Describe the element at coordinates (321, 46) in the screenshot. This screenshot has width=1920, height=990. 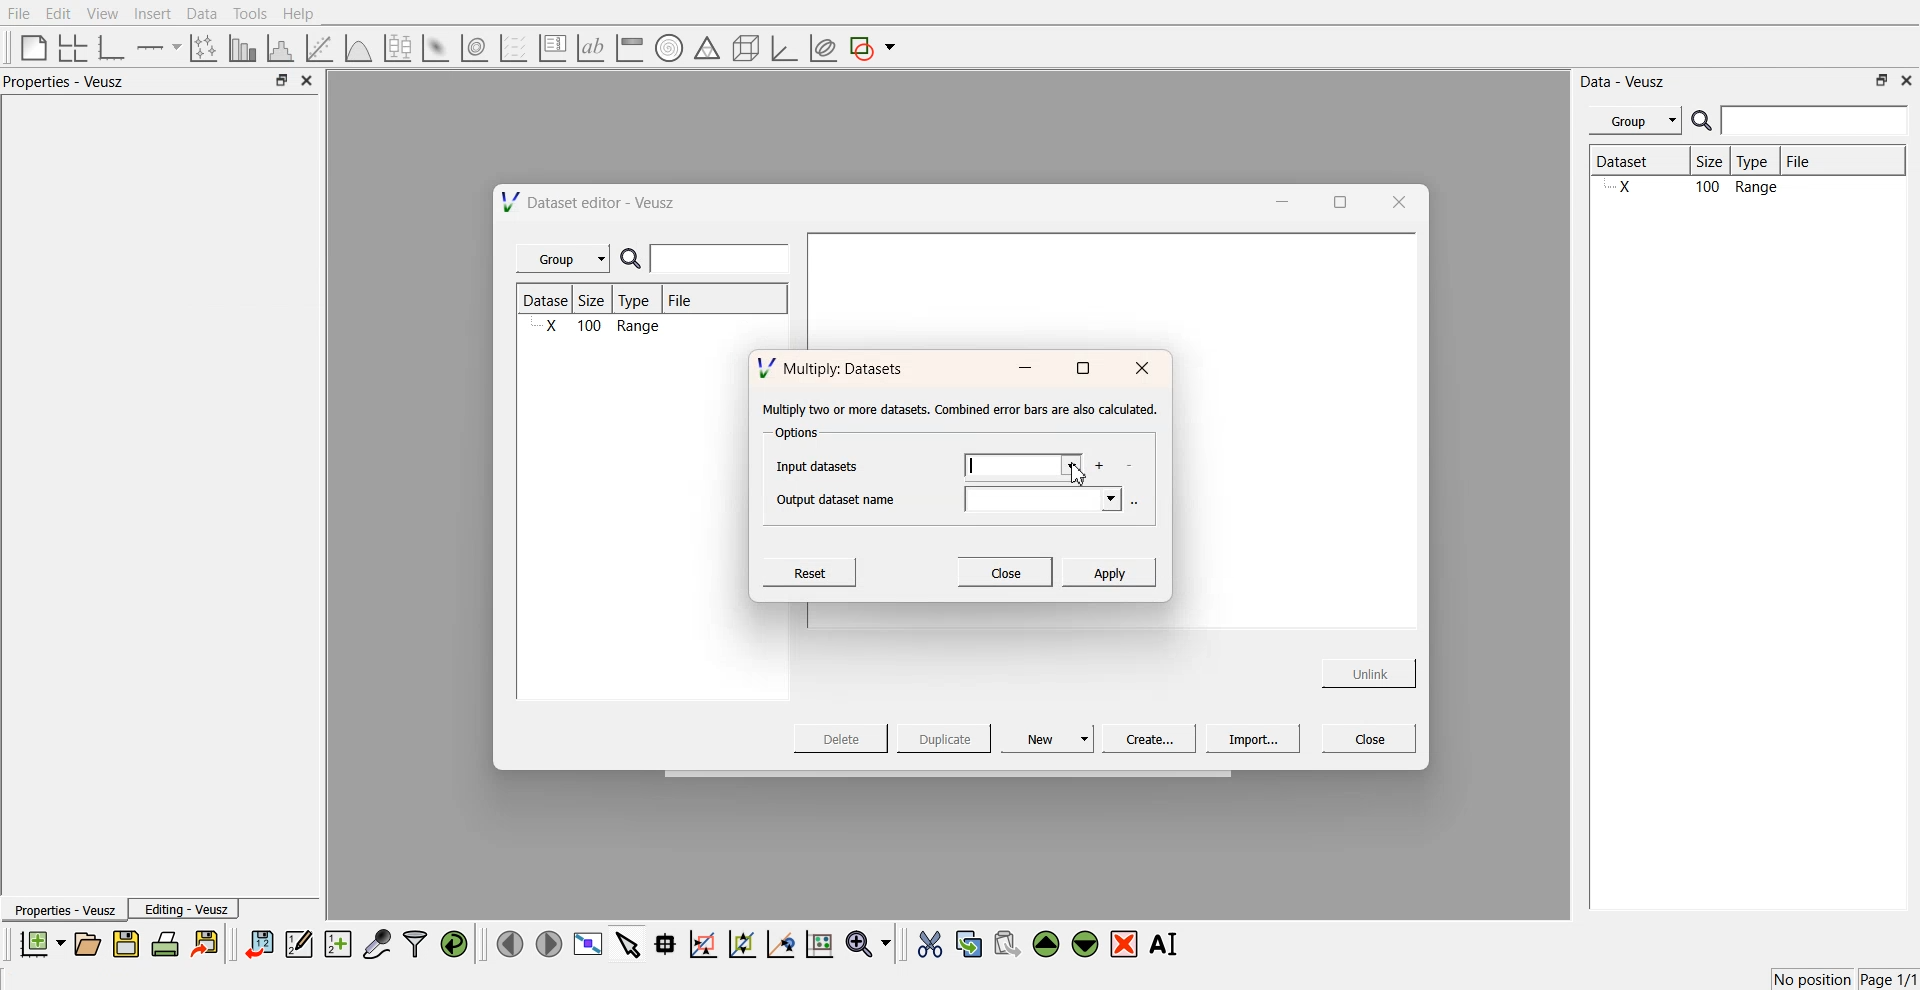
I see `fit a function` at that location.